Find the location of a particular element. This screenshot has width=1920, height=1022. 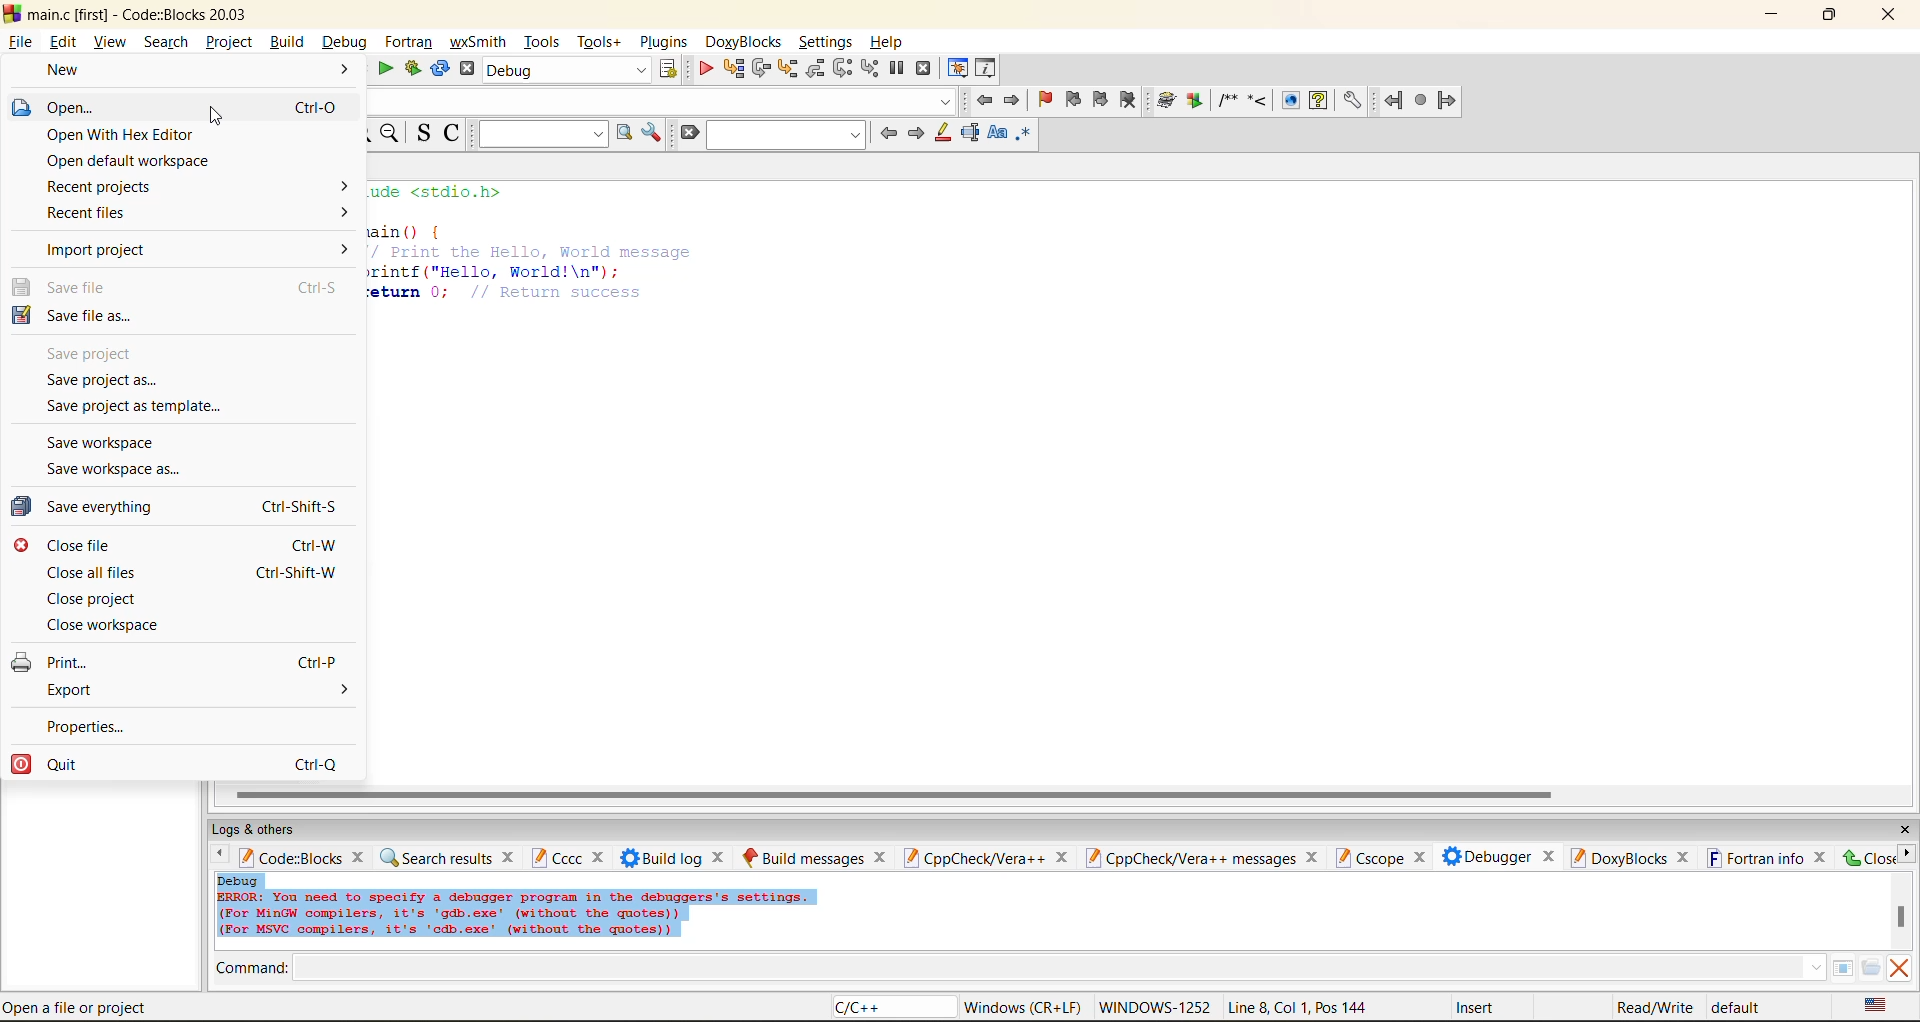

cppcheck/vera++ messages is located at coordinates (1188, 858).